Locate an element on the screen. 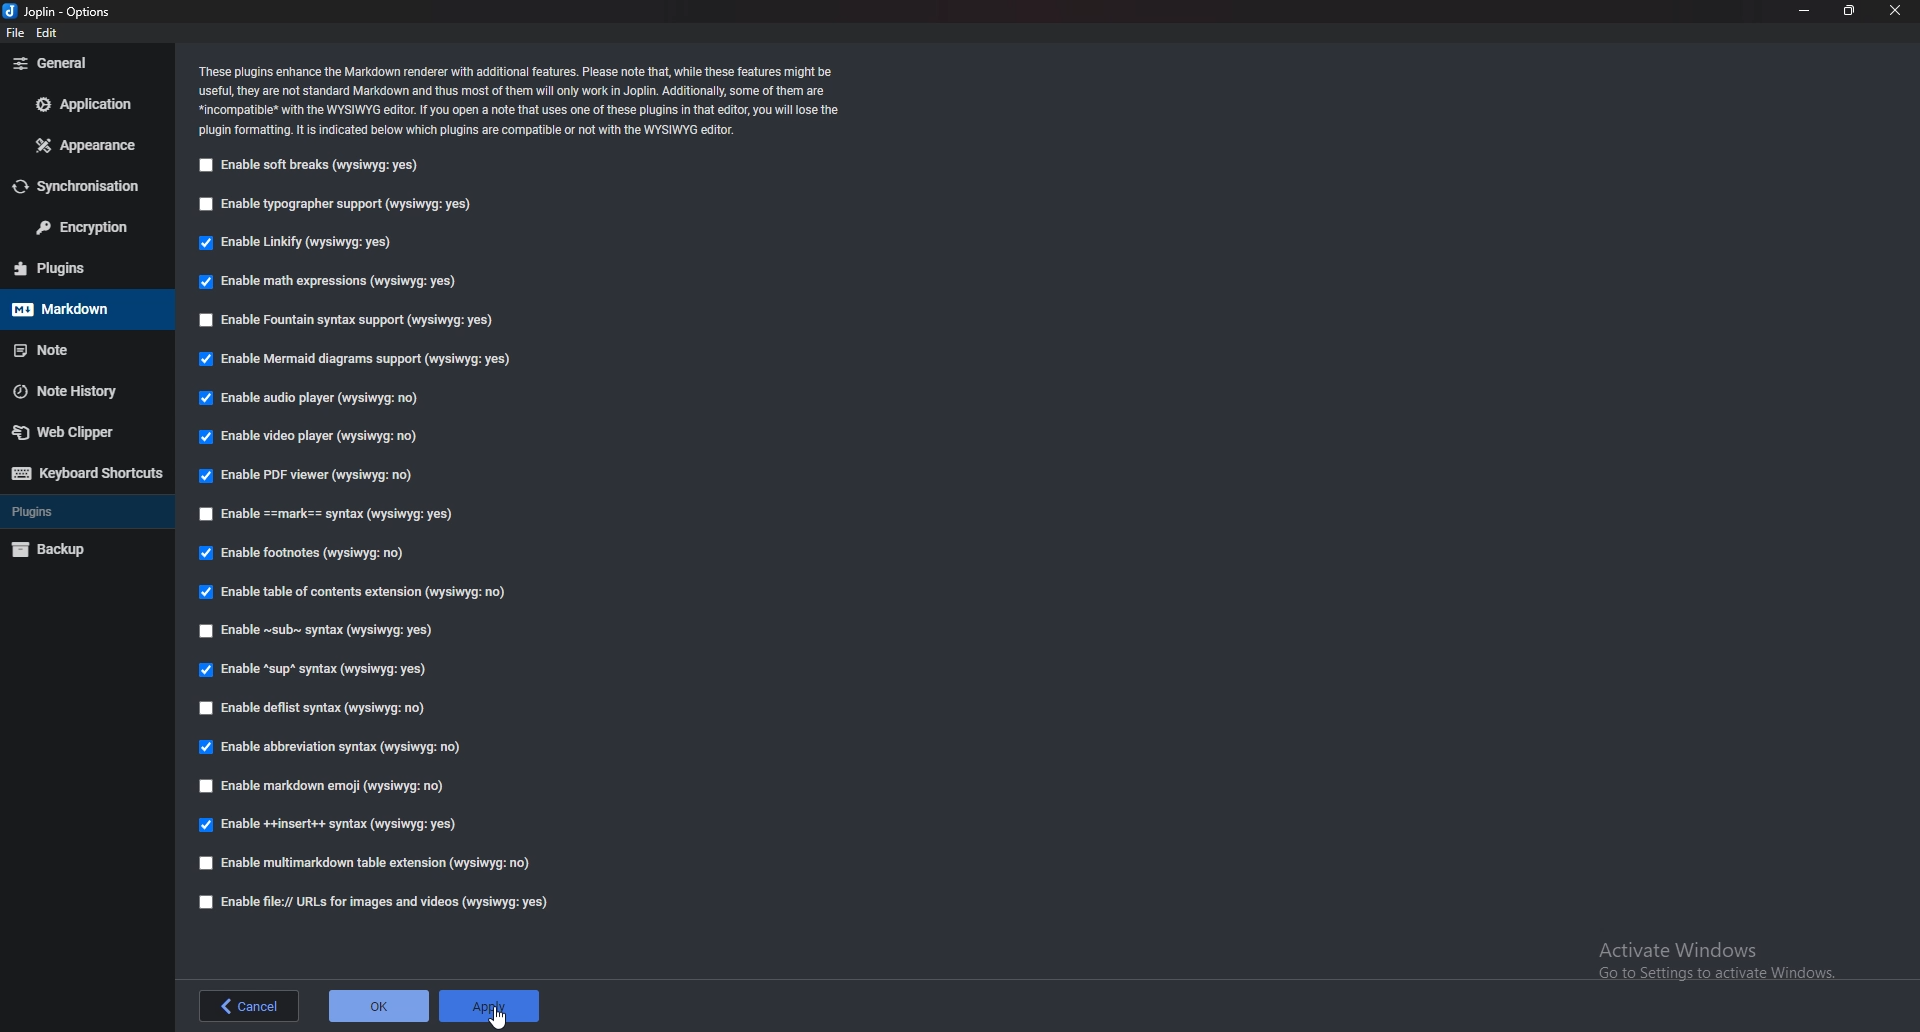  Enable Markdown Emoji is located at coordinates (327, 787).